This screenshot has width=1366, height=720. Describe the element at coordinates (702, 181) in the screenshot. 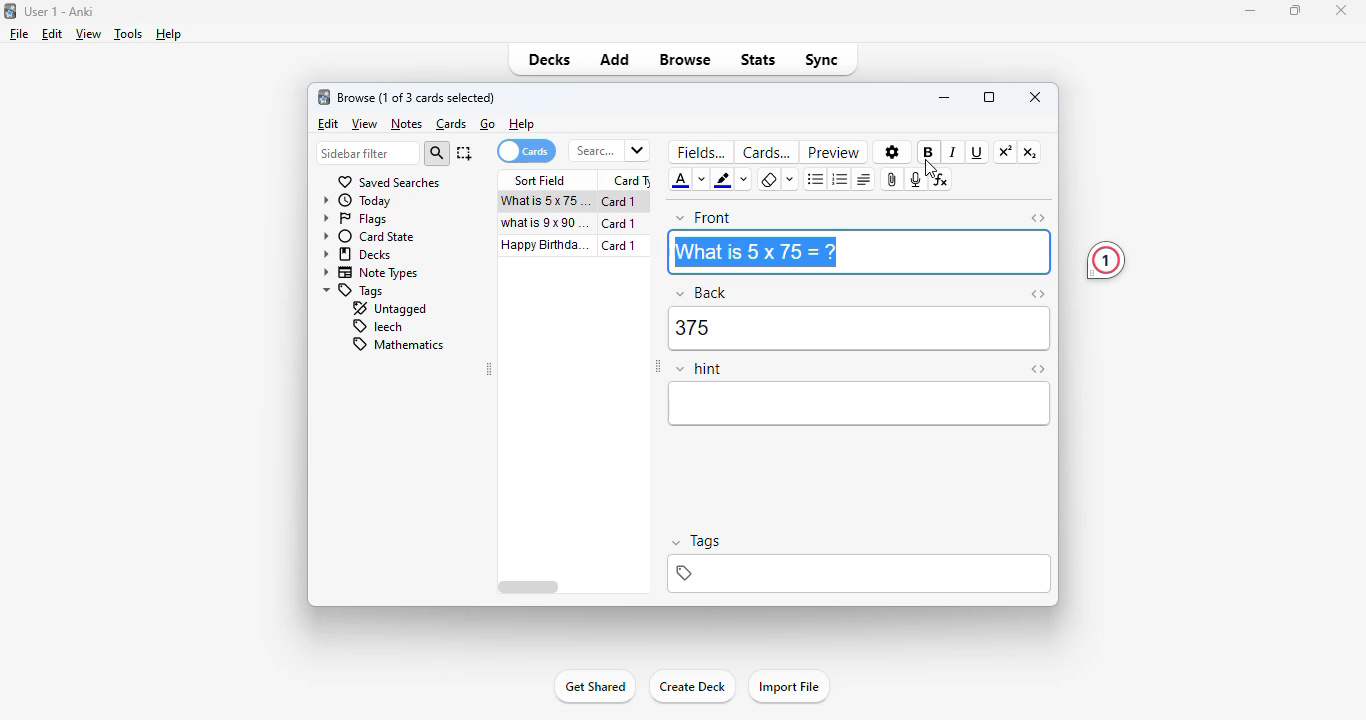

I see `change color` at that location.